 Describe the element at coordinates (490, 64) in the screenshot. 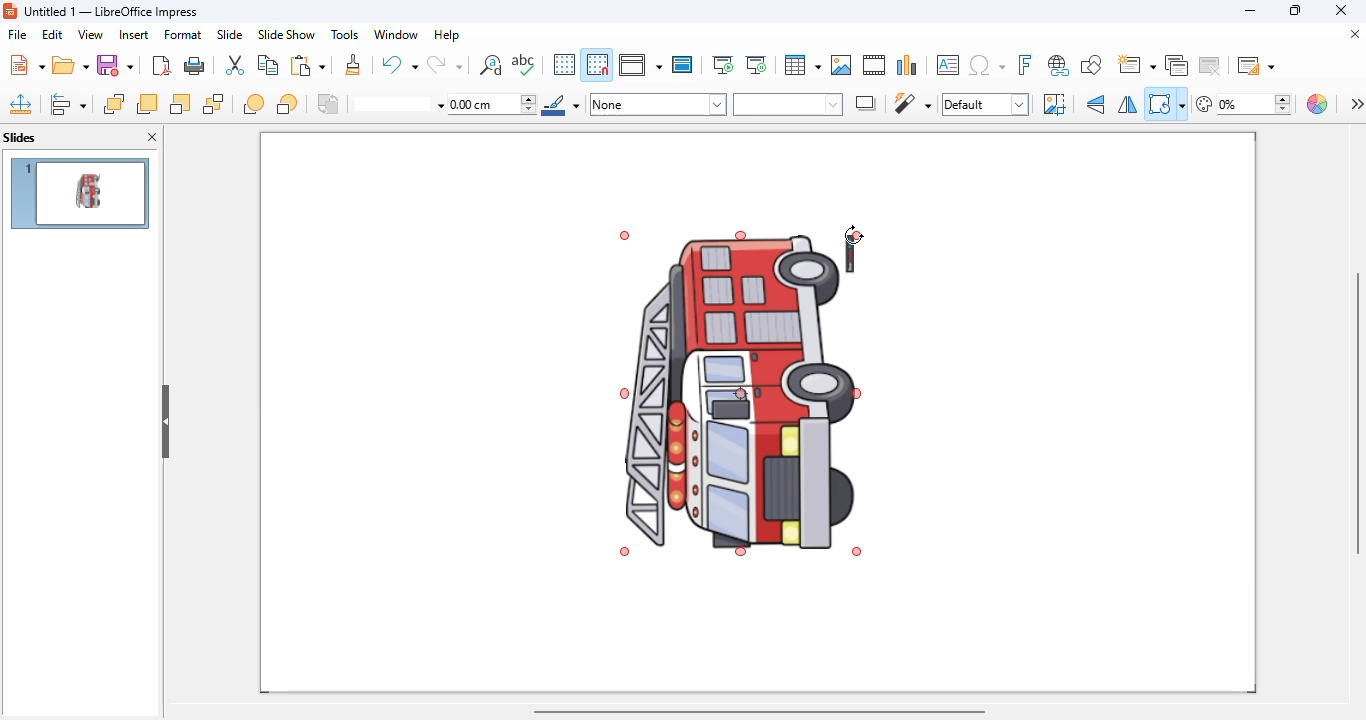

I see `find and replace` at that location.